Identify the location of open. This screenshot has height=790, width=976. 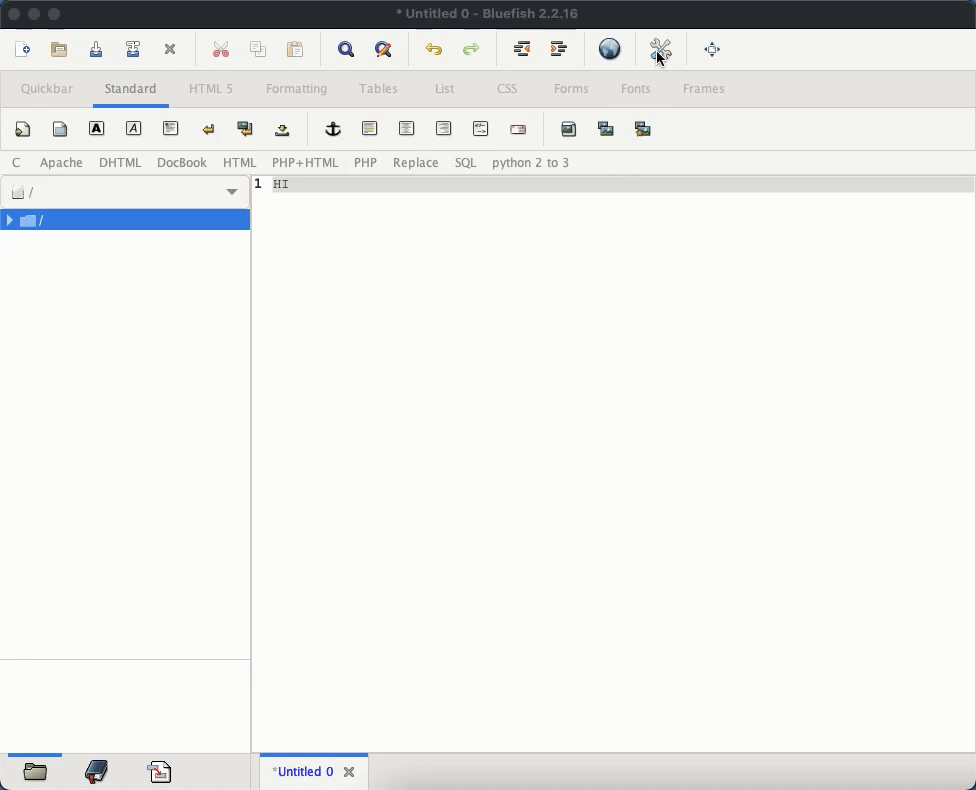
(37, 774).